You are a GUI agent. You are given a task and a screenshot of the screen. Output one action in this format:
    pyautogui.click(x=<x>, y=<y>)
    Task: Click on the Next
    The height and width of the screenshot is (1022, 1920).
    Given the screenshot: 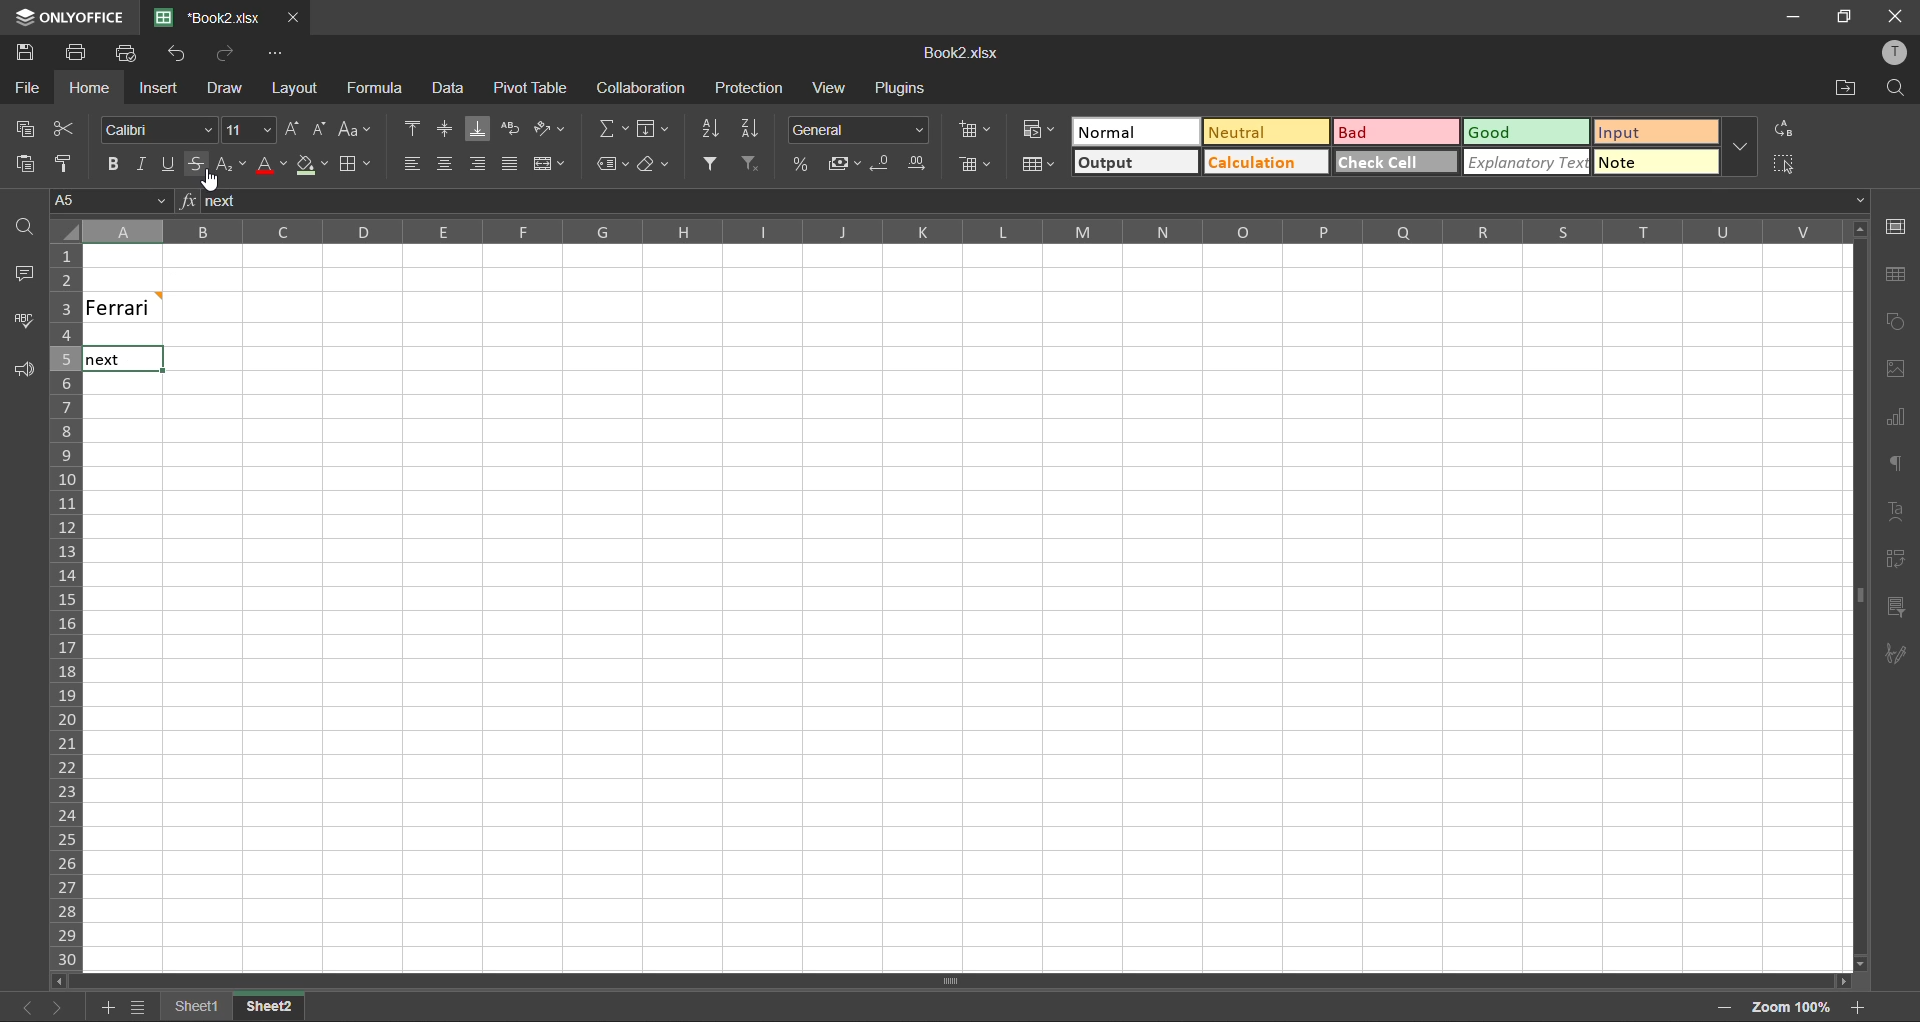 What is the action you would take?
    pyautogui.click(x=127, y=358)
    